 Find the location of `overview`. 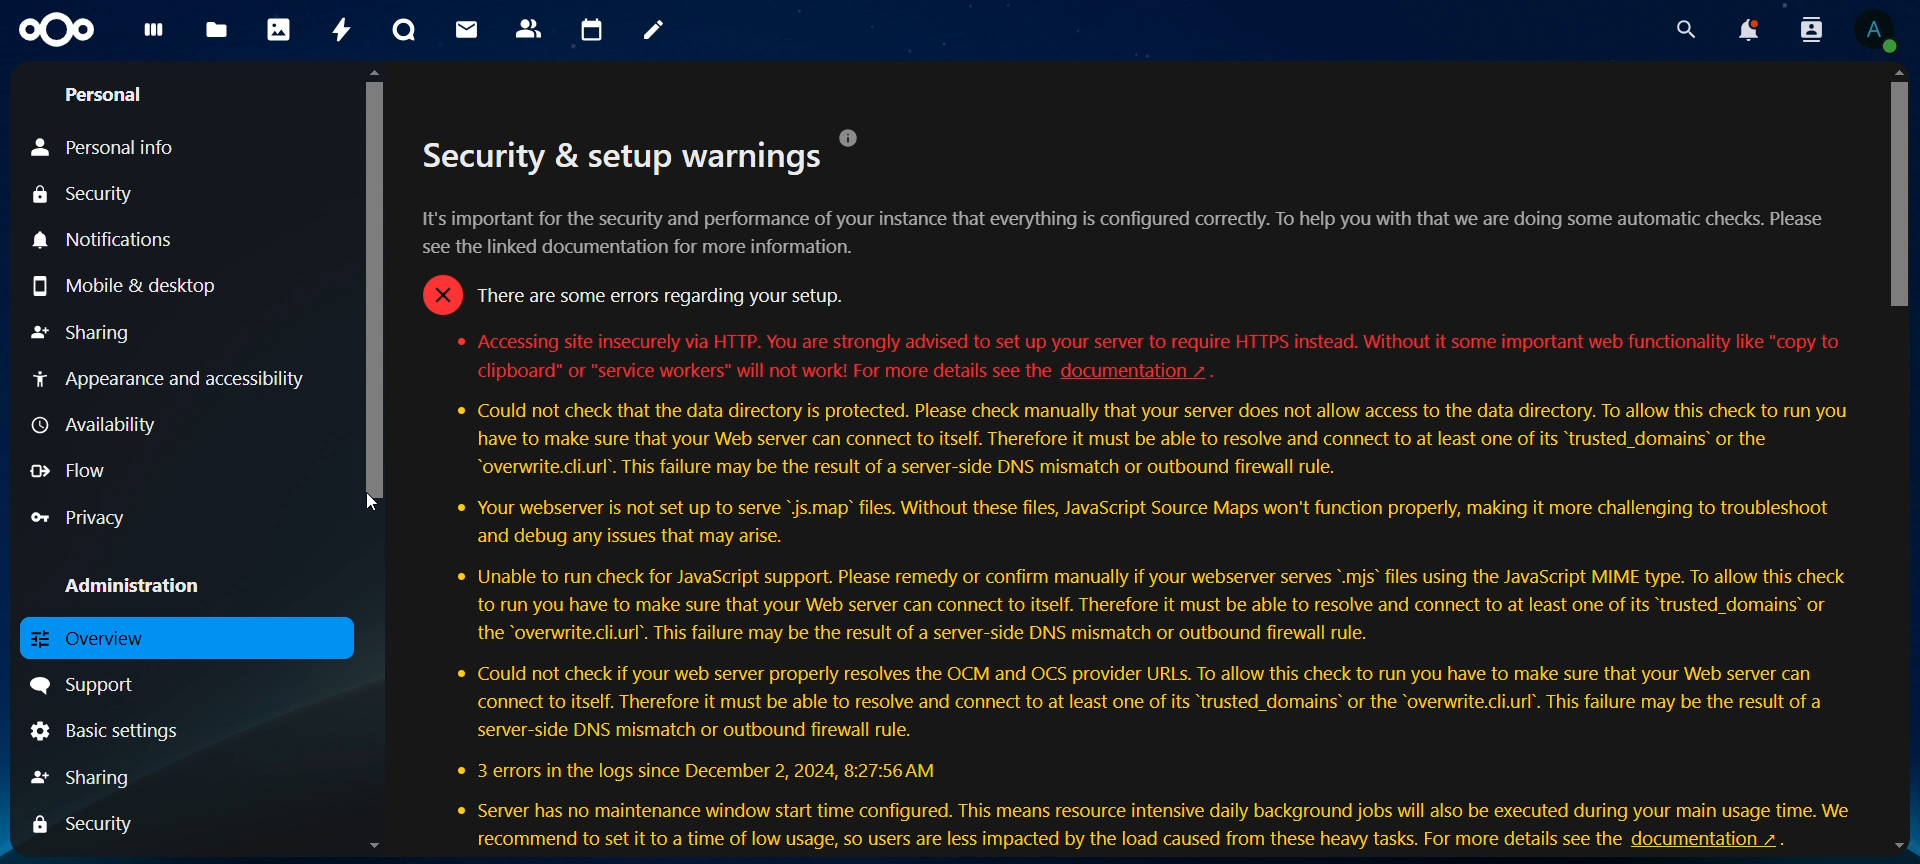

overview is located at coordinates (127, 639).